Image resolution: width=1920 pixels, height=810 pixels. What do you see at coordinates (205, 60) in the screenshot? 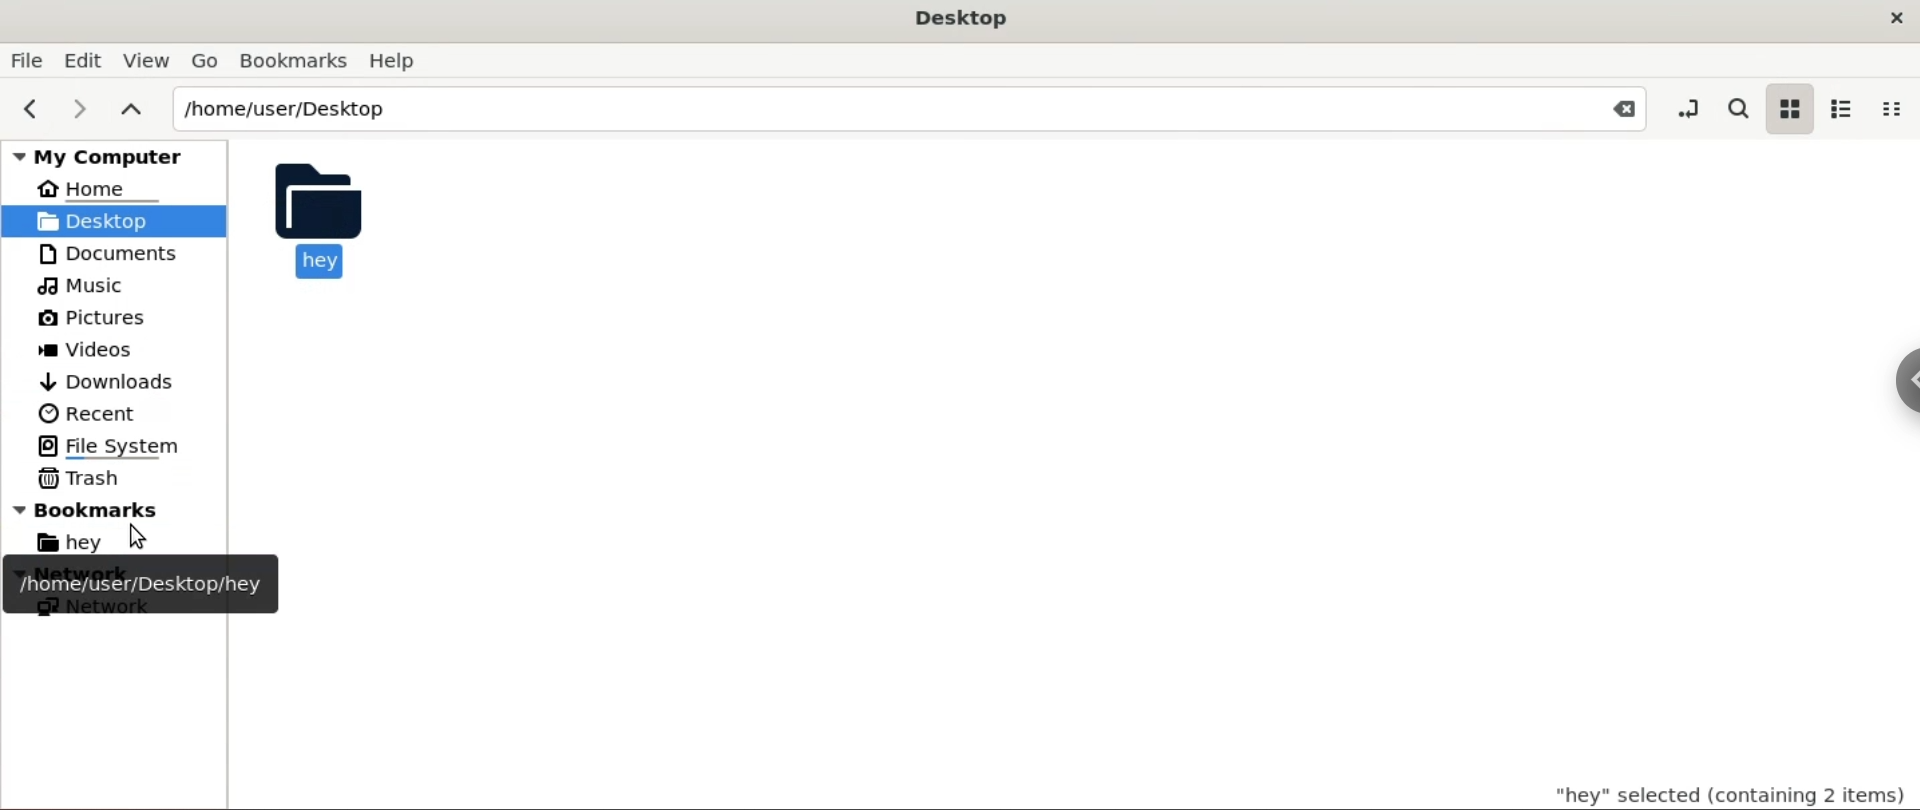
I see `Go ` at bounding box center [205, 60].